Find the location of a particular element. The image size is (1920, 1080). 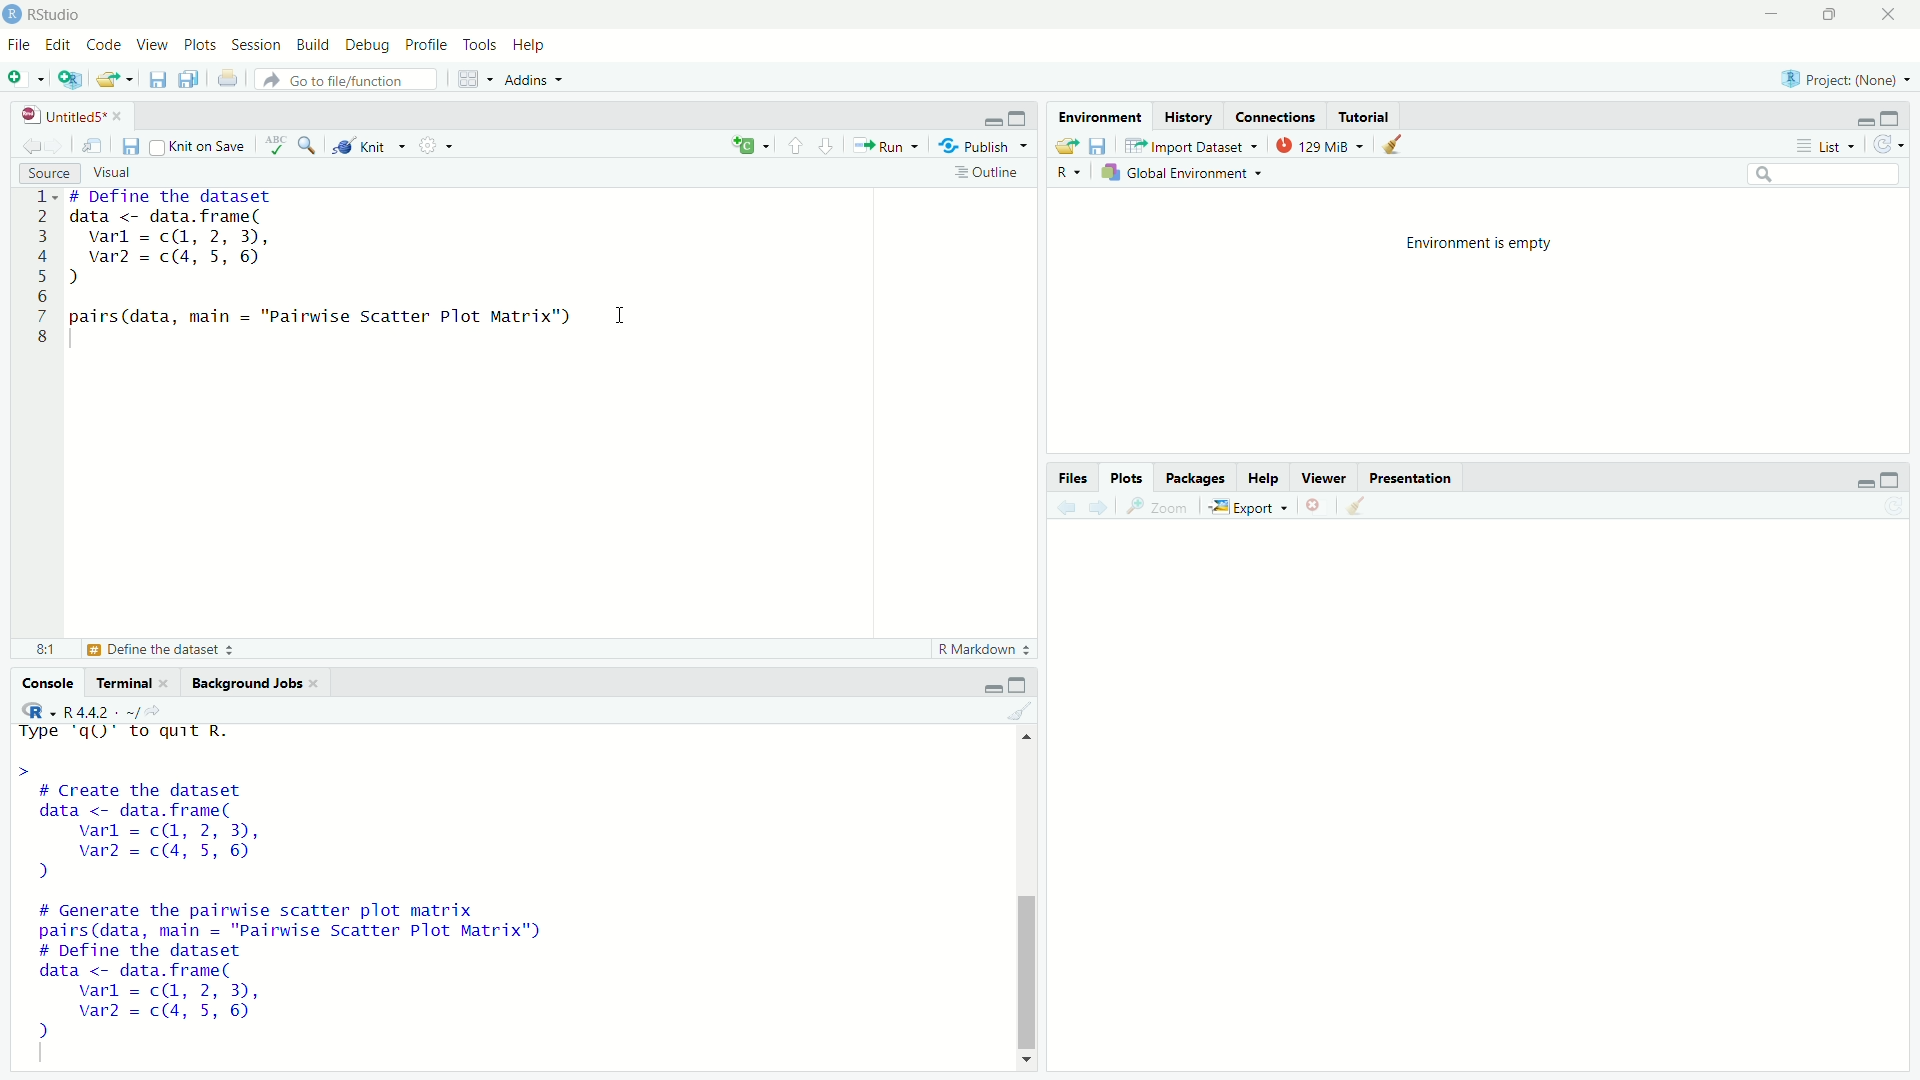

Save workspace as is located at coordinates (1098, 142).